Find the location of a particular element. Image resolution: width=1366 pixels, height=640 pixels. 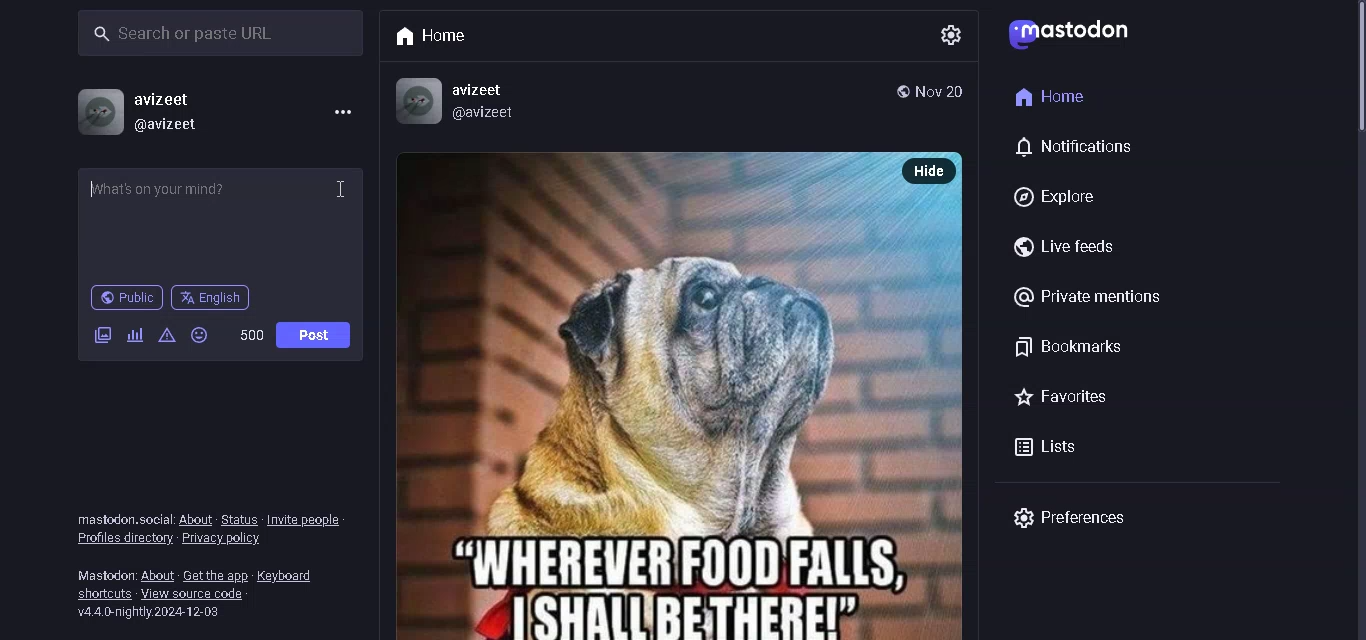

search bar is located at coordinates (212, 35).